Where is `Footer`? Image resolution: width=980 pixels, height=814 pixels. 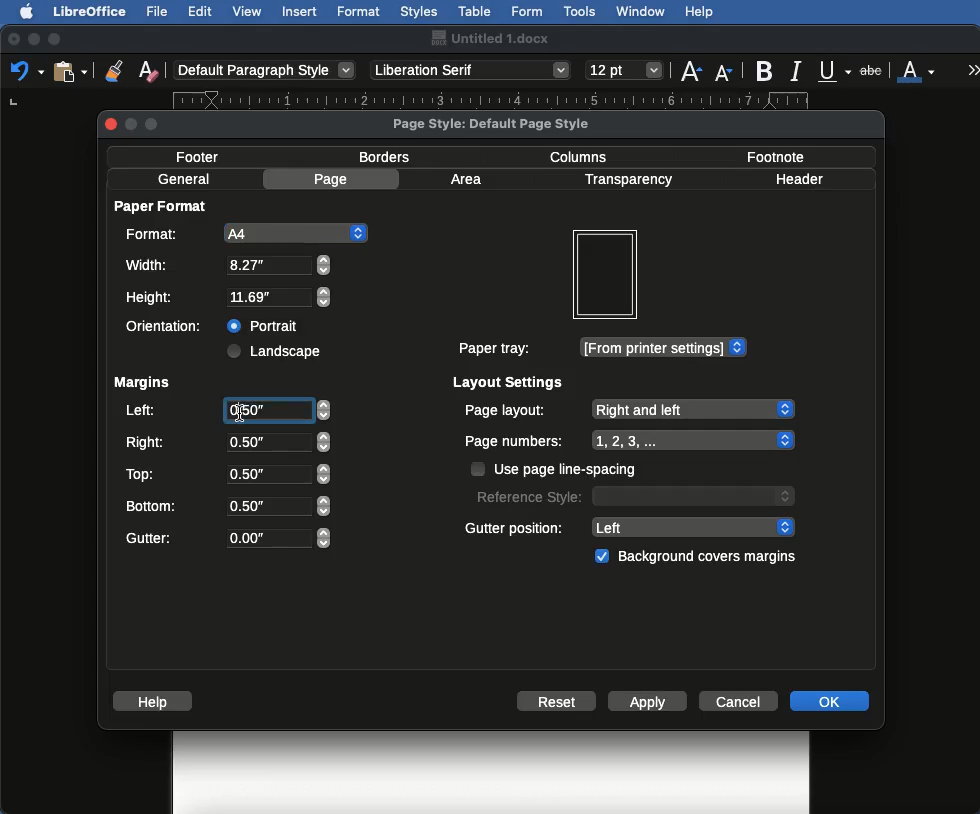
Footer is located at coordinates (204, 156).